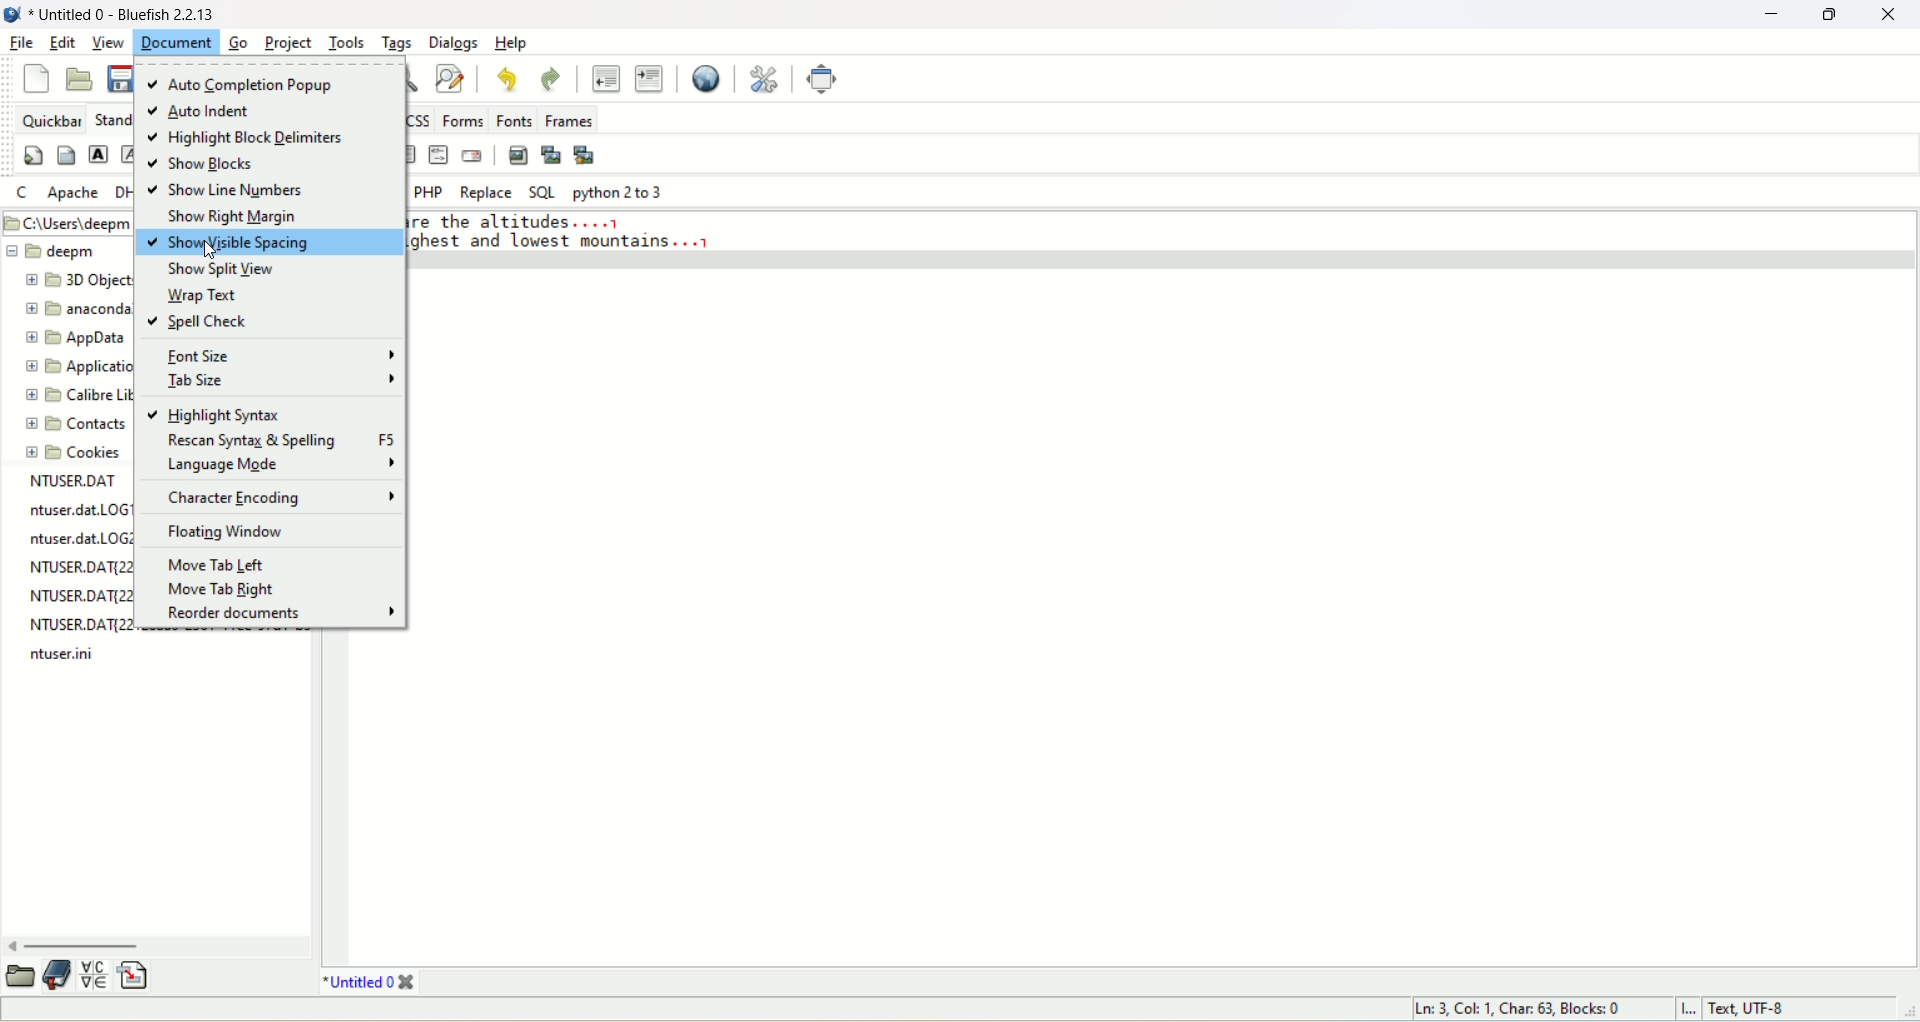 This screenshot has height=1022, width=1920. What do you see at coordinates (548, 153) in the screenshot?
I see `insert thumbnail` at bounding box center [548, 153].